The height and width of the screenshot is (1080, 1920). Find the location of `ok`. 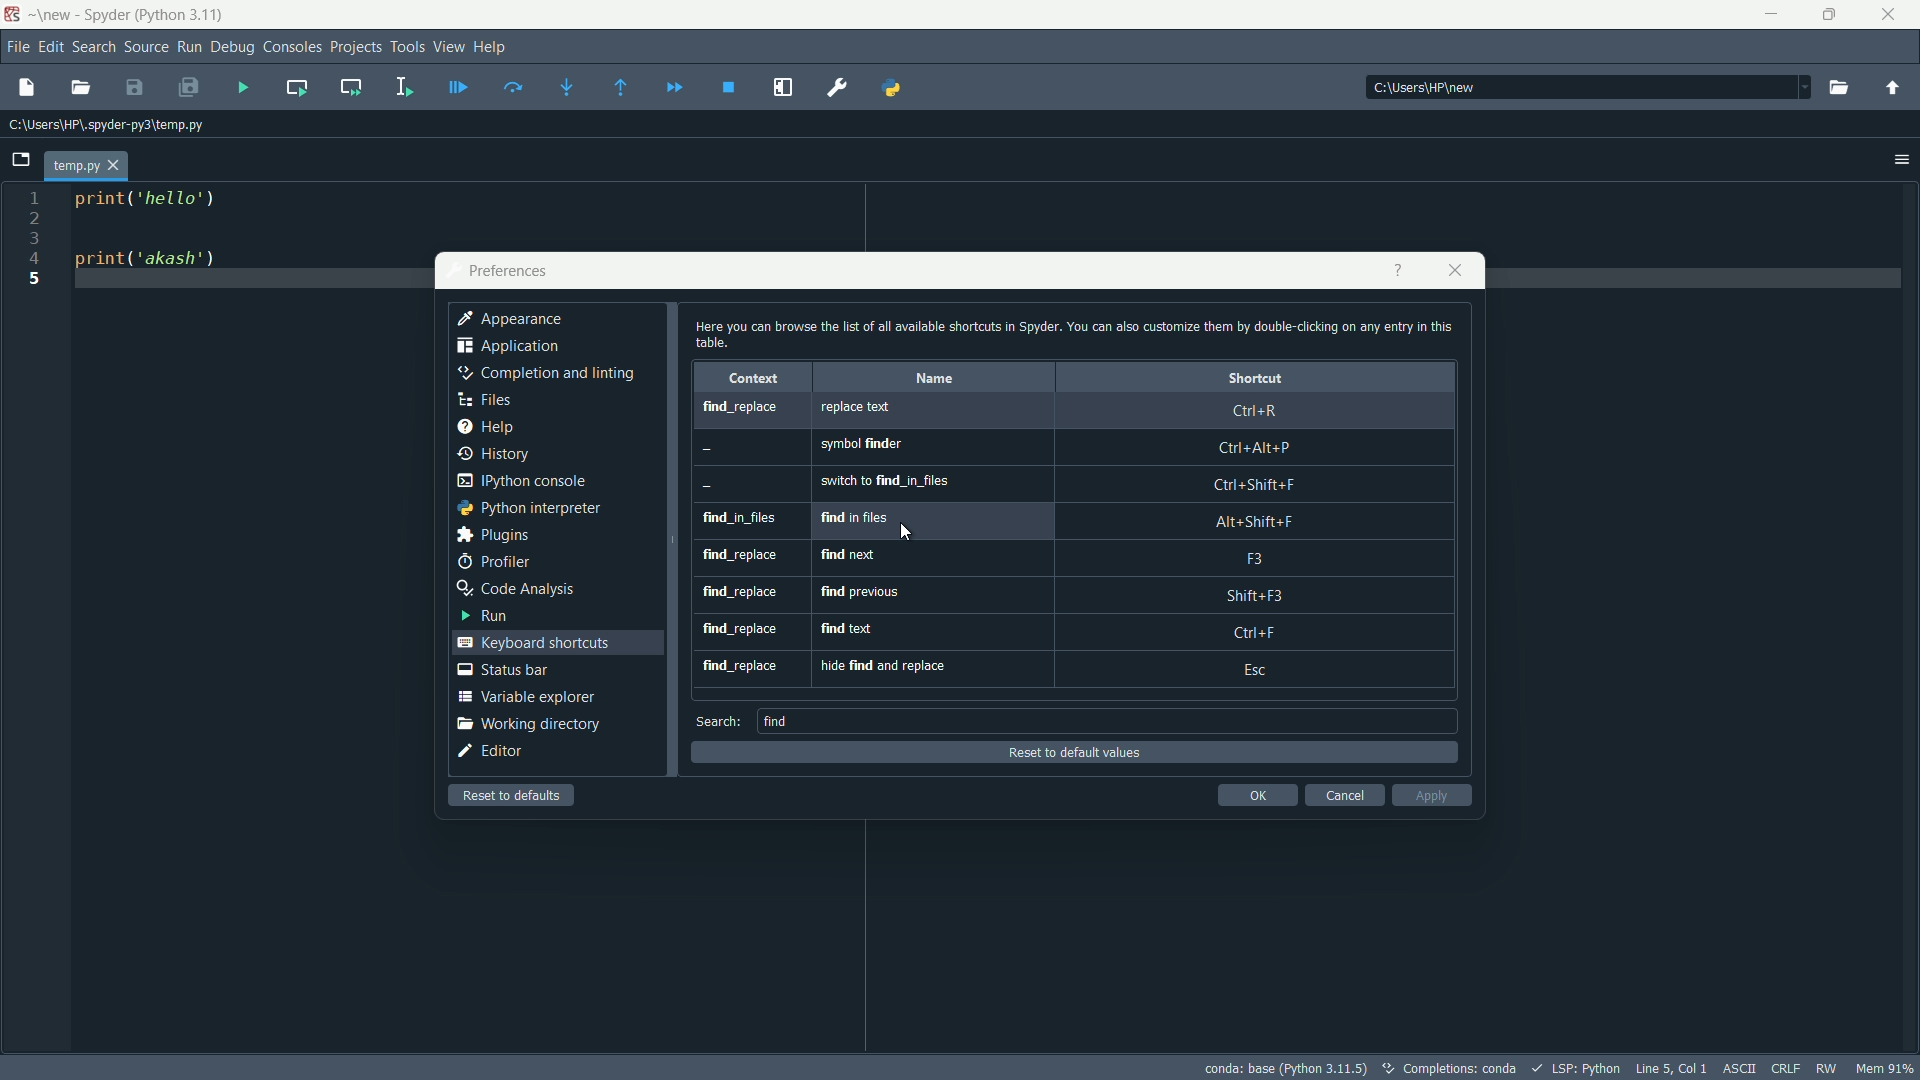

ok is located at coordinates (1258, 797).